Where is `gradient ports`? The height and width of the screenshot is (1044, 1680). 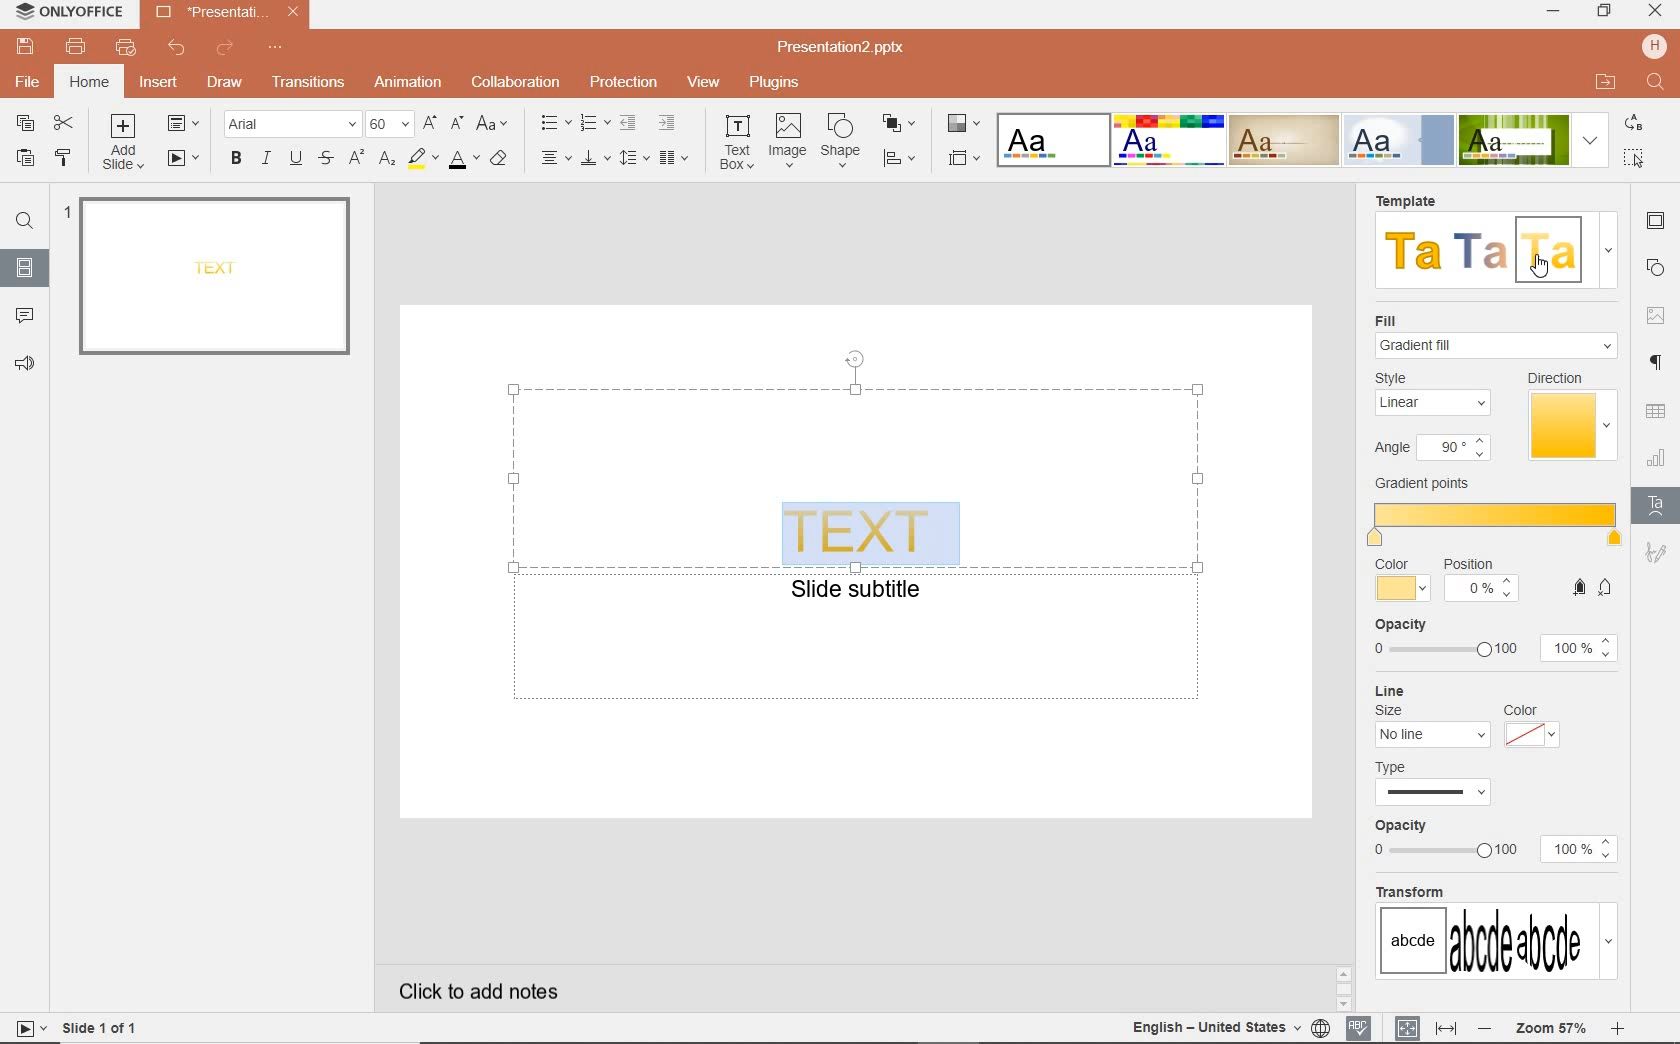 gradient ports is located at coordinates (1495, 512).